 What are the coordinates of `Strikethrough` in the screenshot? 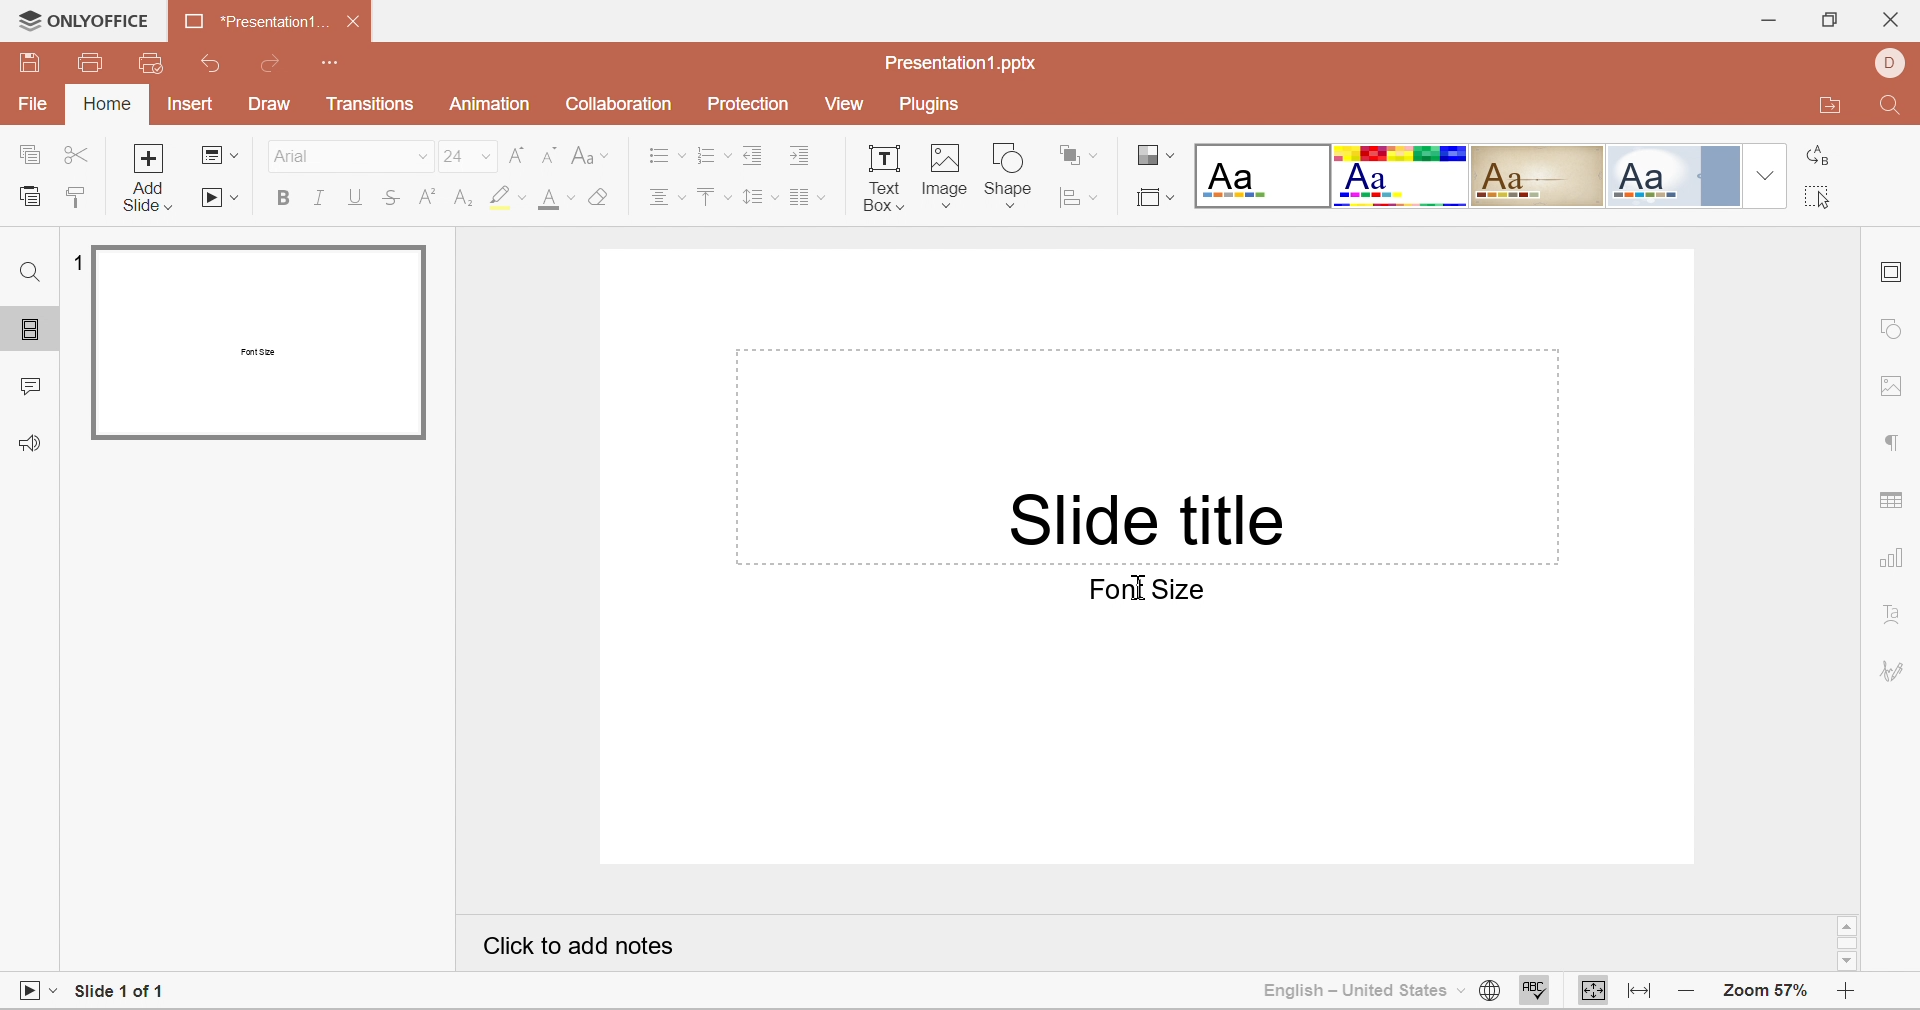 It's located at (393, 193).